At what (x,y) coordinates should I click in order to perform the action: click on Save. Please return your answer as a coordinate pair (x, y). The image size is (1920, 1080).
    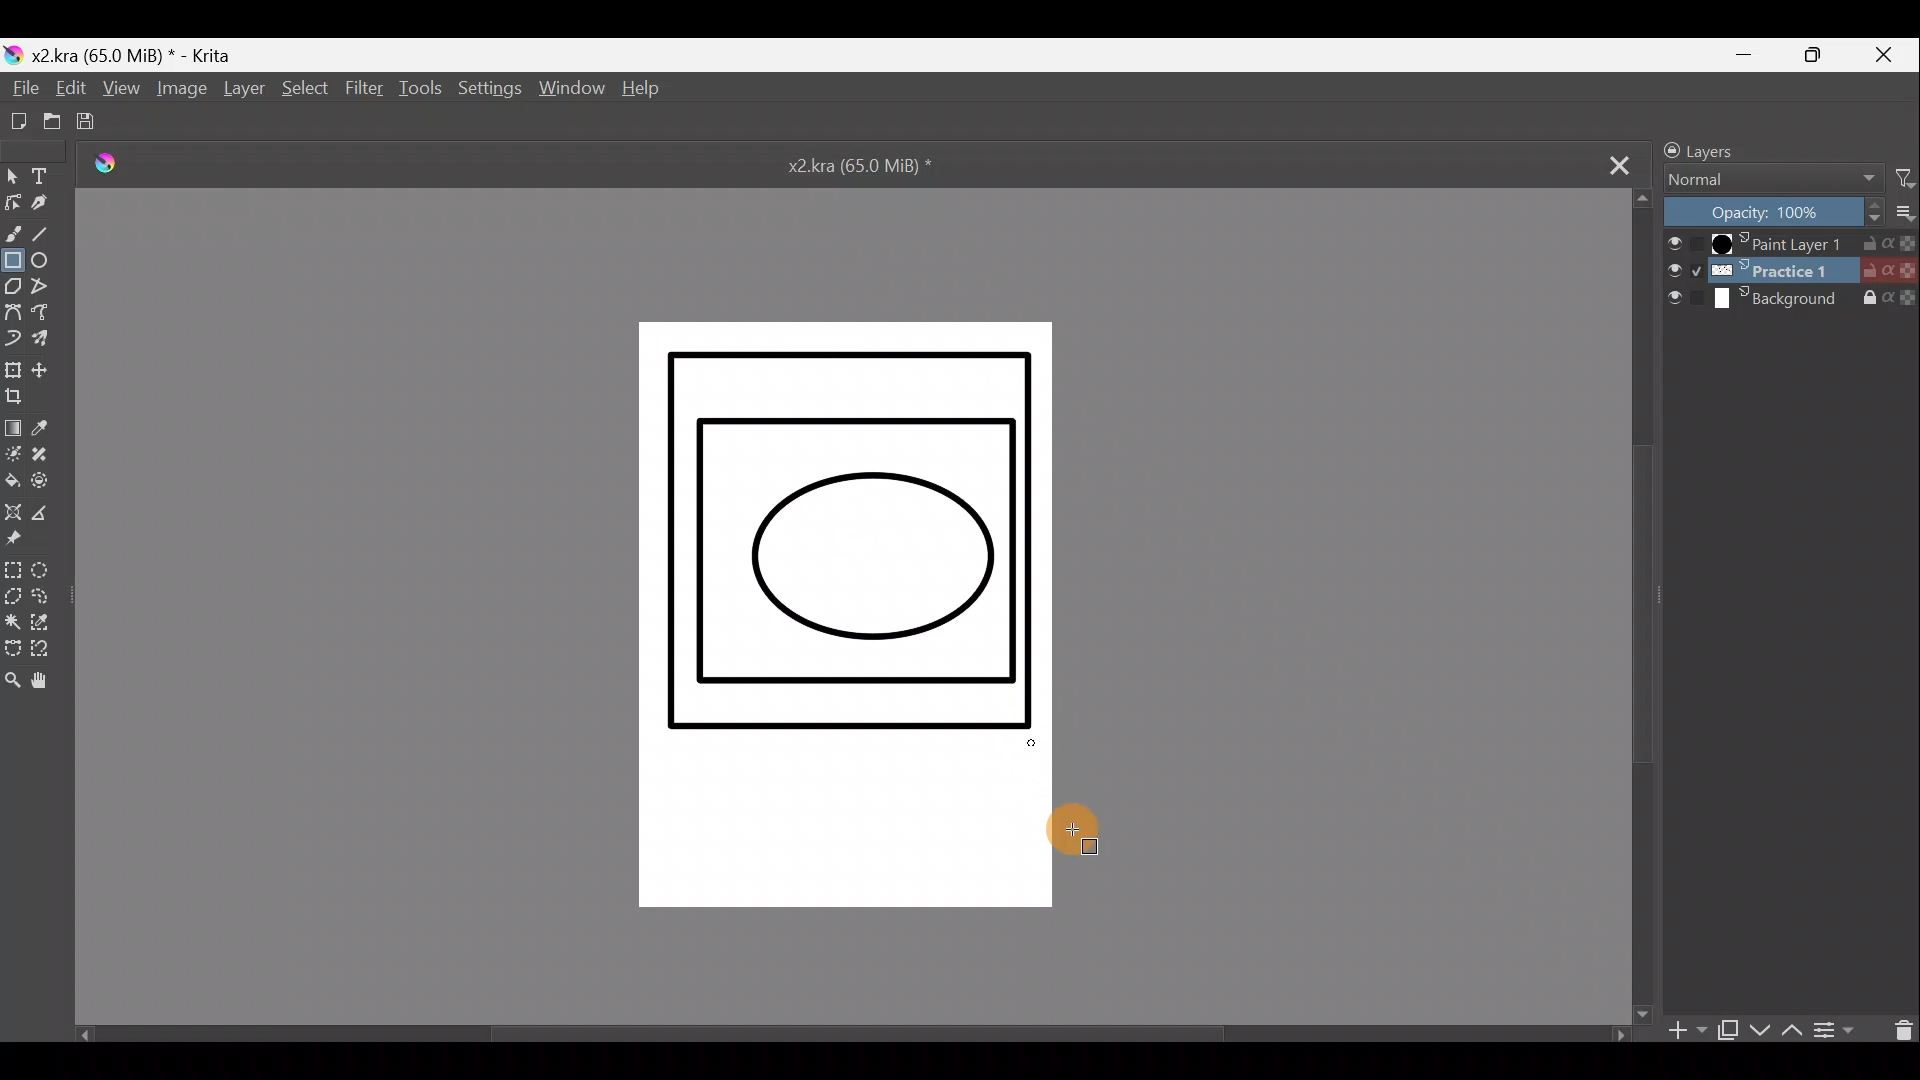
    Looking at the image, I should click on (94, 122).